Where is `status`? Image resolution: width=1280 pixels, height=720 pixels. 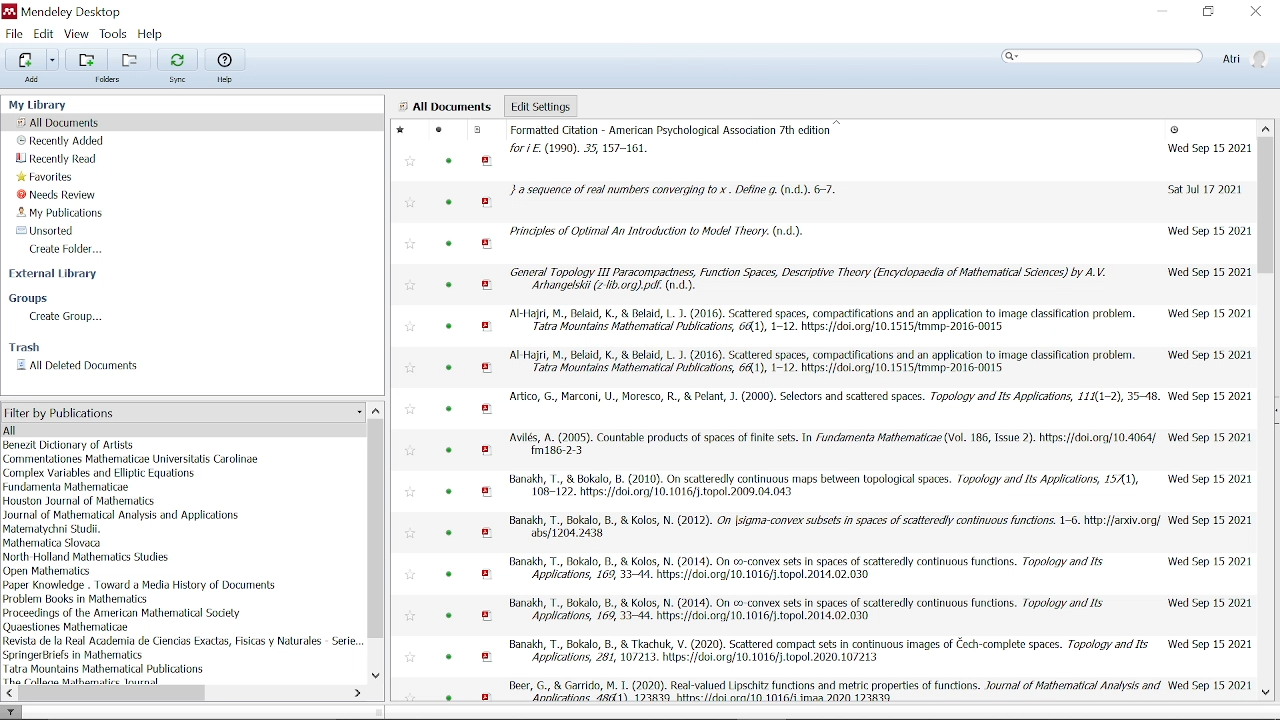
status is located at coordinates (452, 615).